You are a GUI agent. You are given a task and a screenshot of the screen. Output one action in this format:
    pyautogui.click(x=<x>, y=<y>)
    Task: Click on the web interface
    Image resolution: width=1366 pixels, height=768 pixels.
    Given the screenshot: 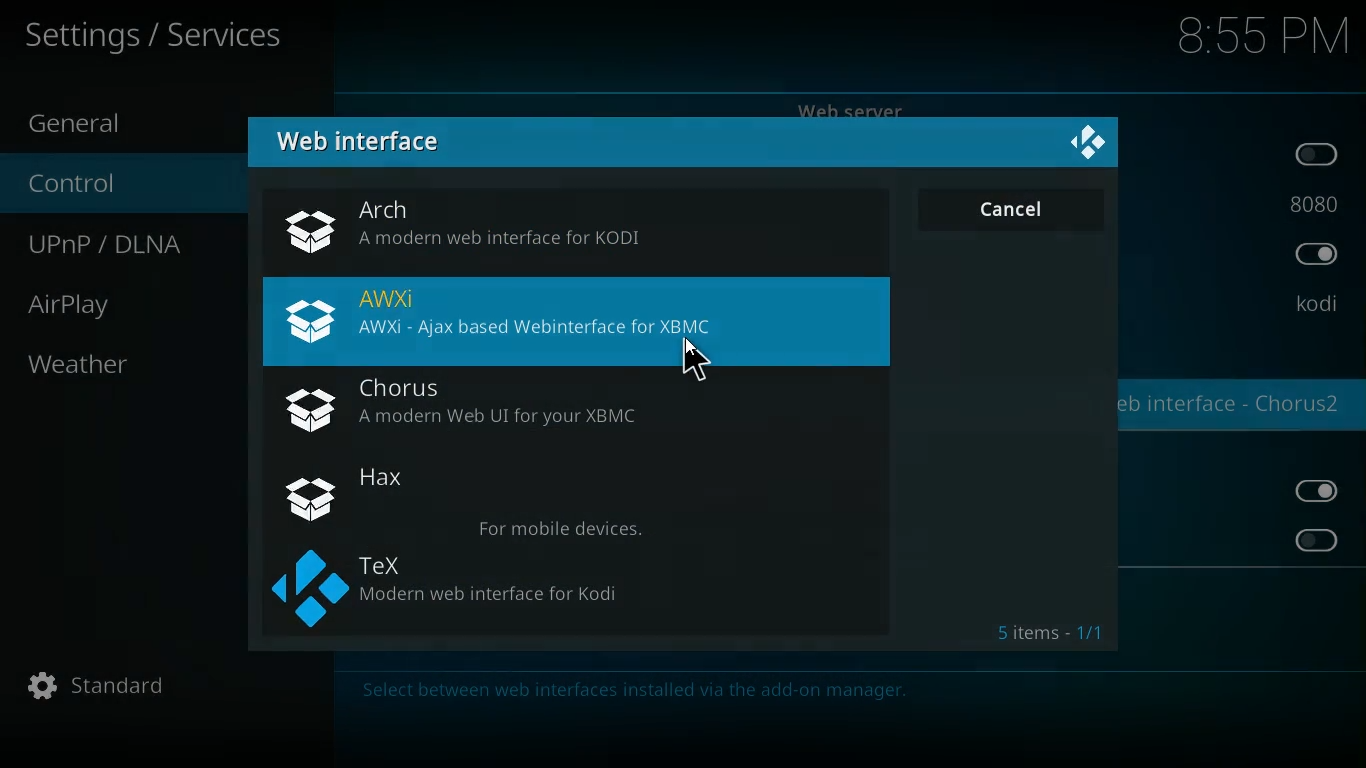 What is the action you would take?
    pyautogui.click(x=1235, y=407)
    